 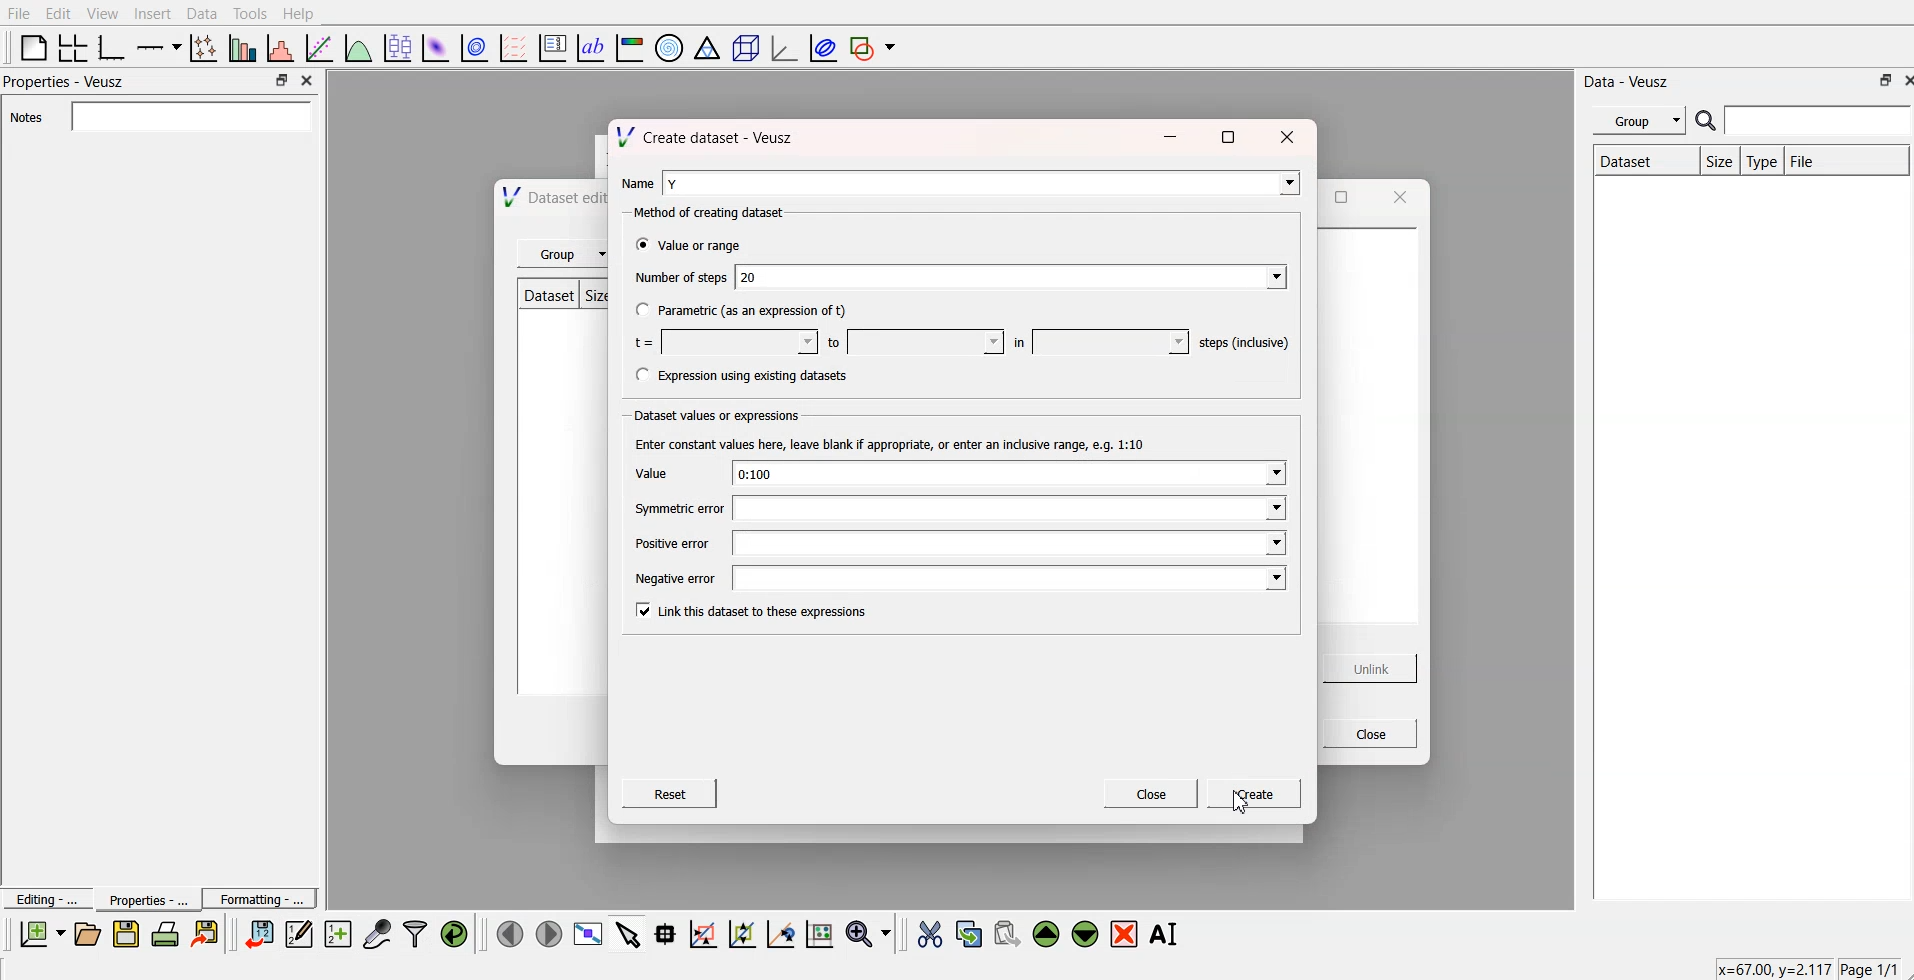 I want to click on Formatting, so click(x=260, y=896).